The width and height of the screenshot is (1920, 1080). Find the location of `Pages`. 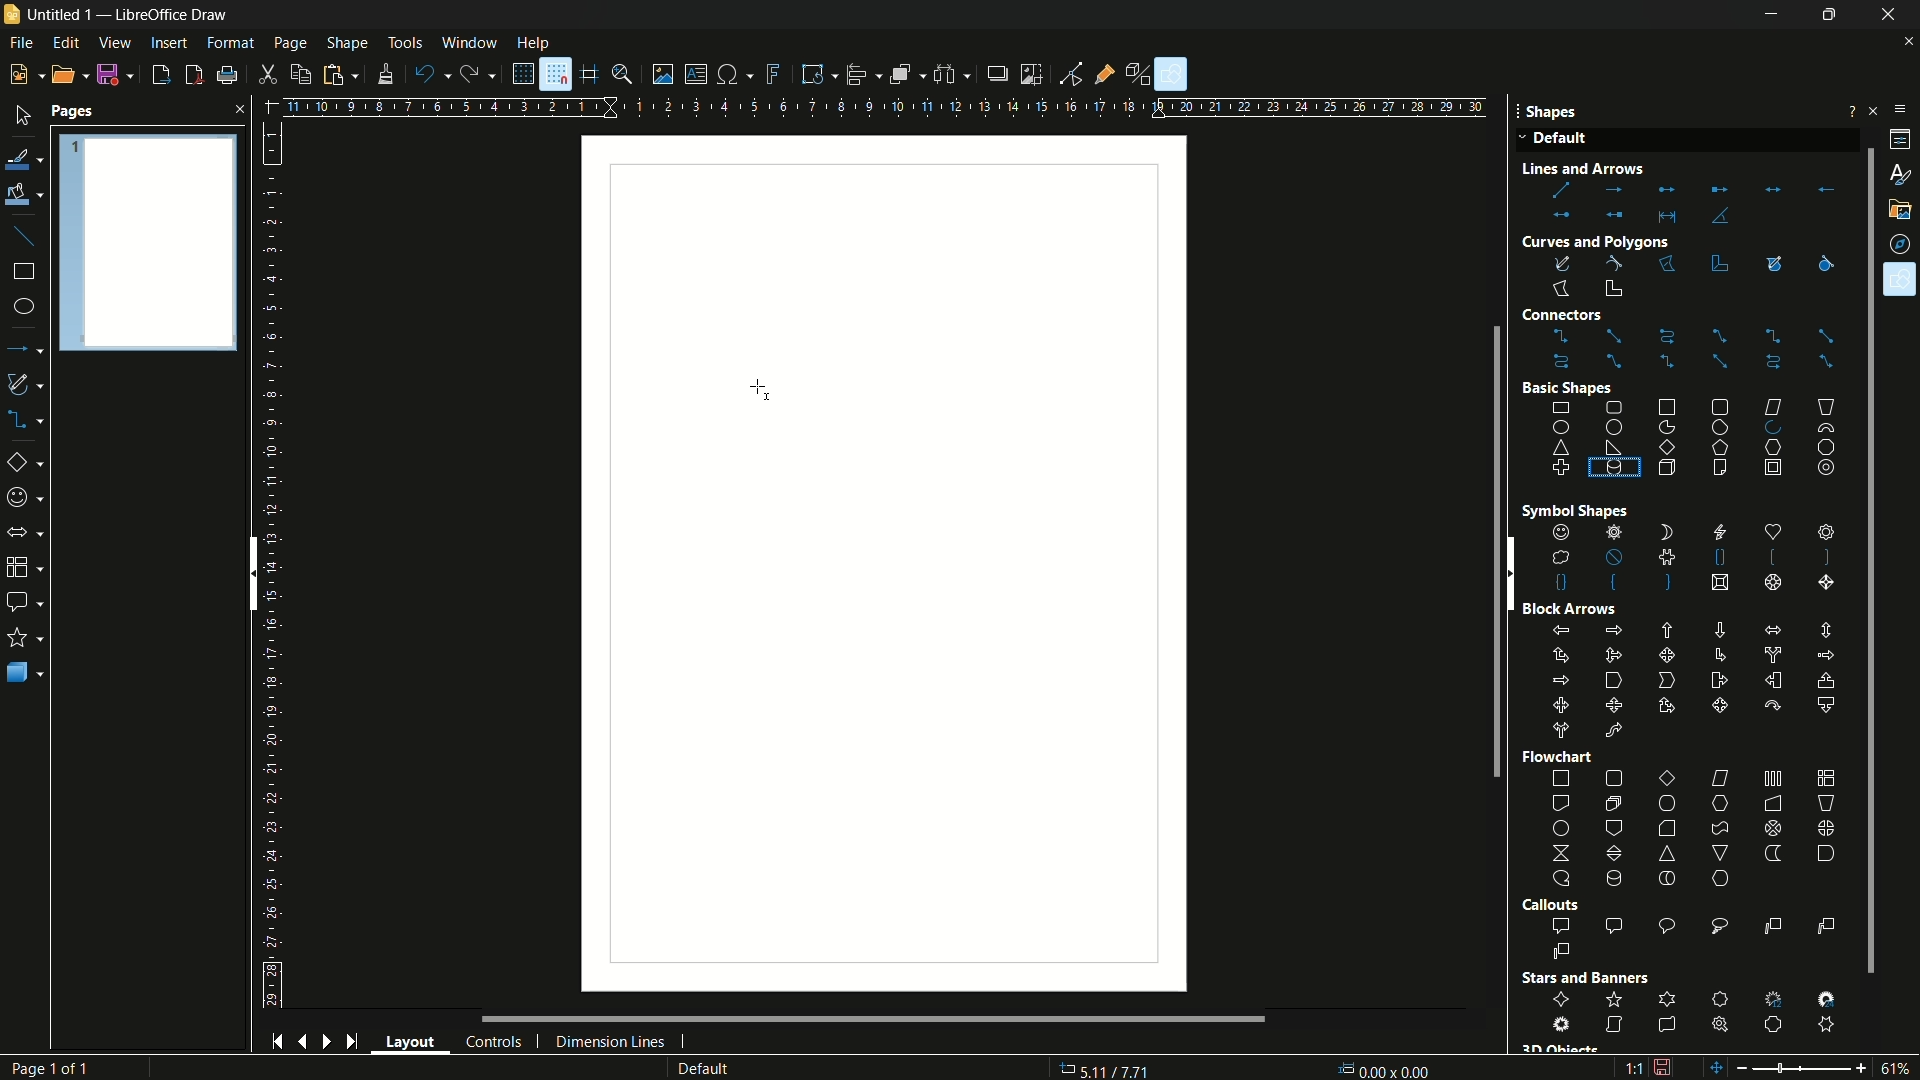

Pages is located at coordinates (148, 240).